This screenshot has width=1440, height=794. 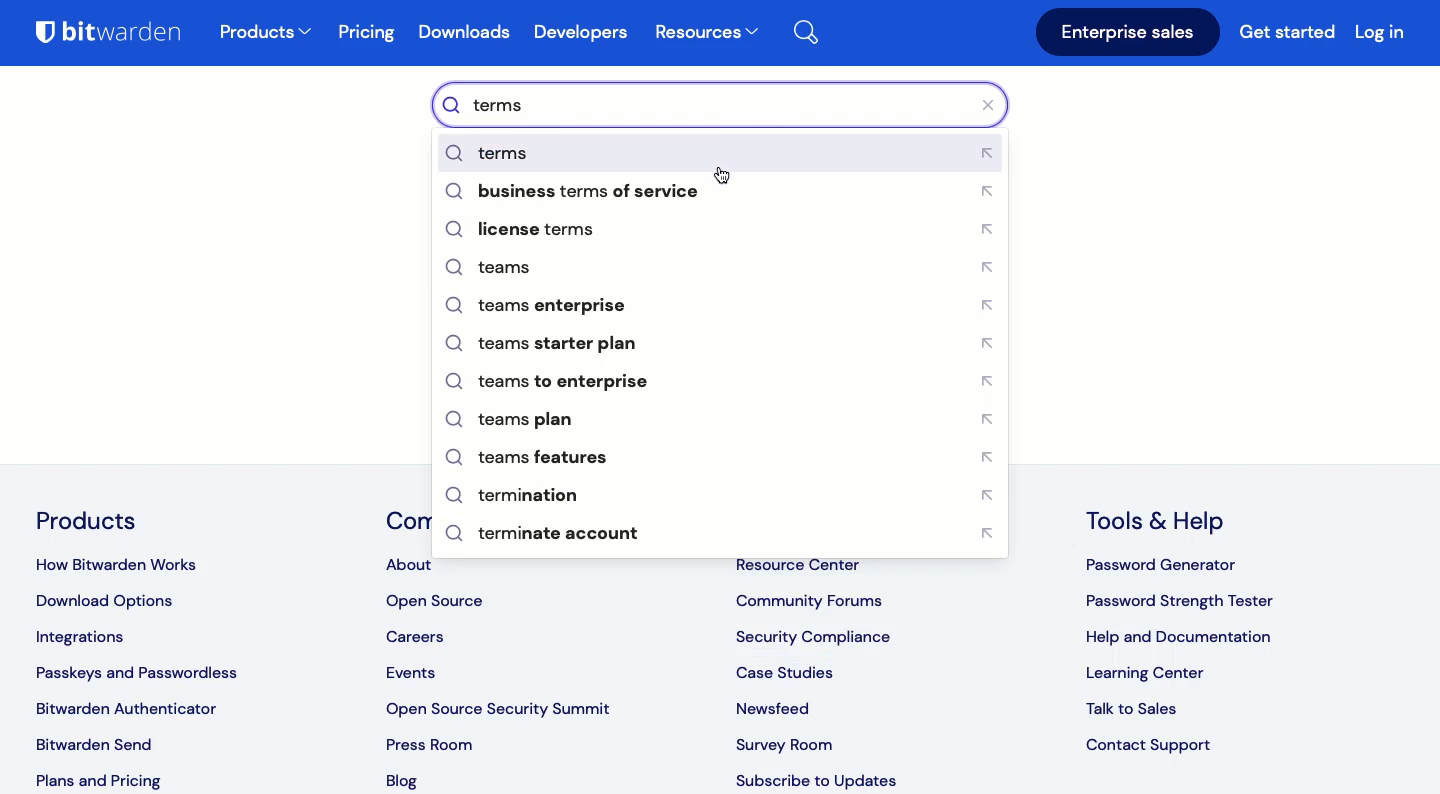 What do you see at coordinates (130, 560) in the screenshot?
I see `how bit warden works` at bounding box center [130, 560].